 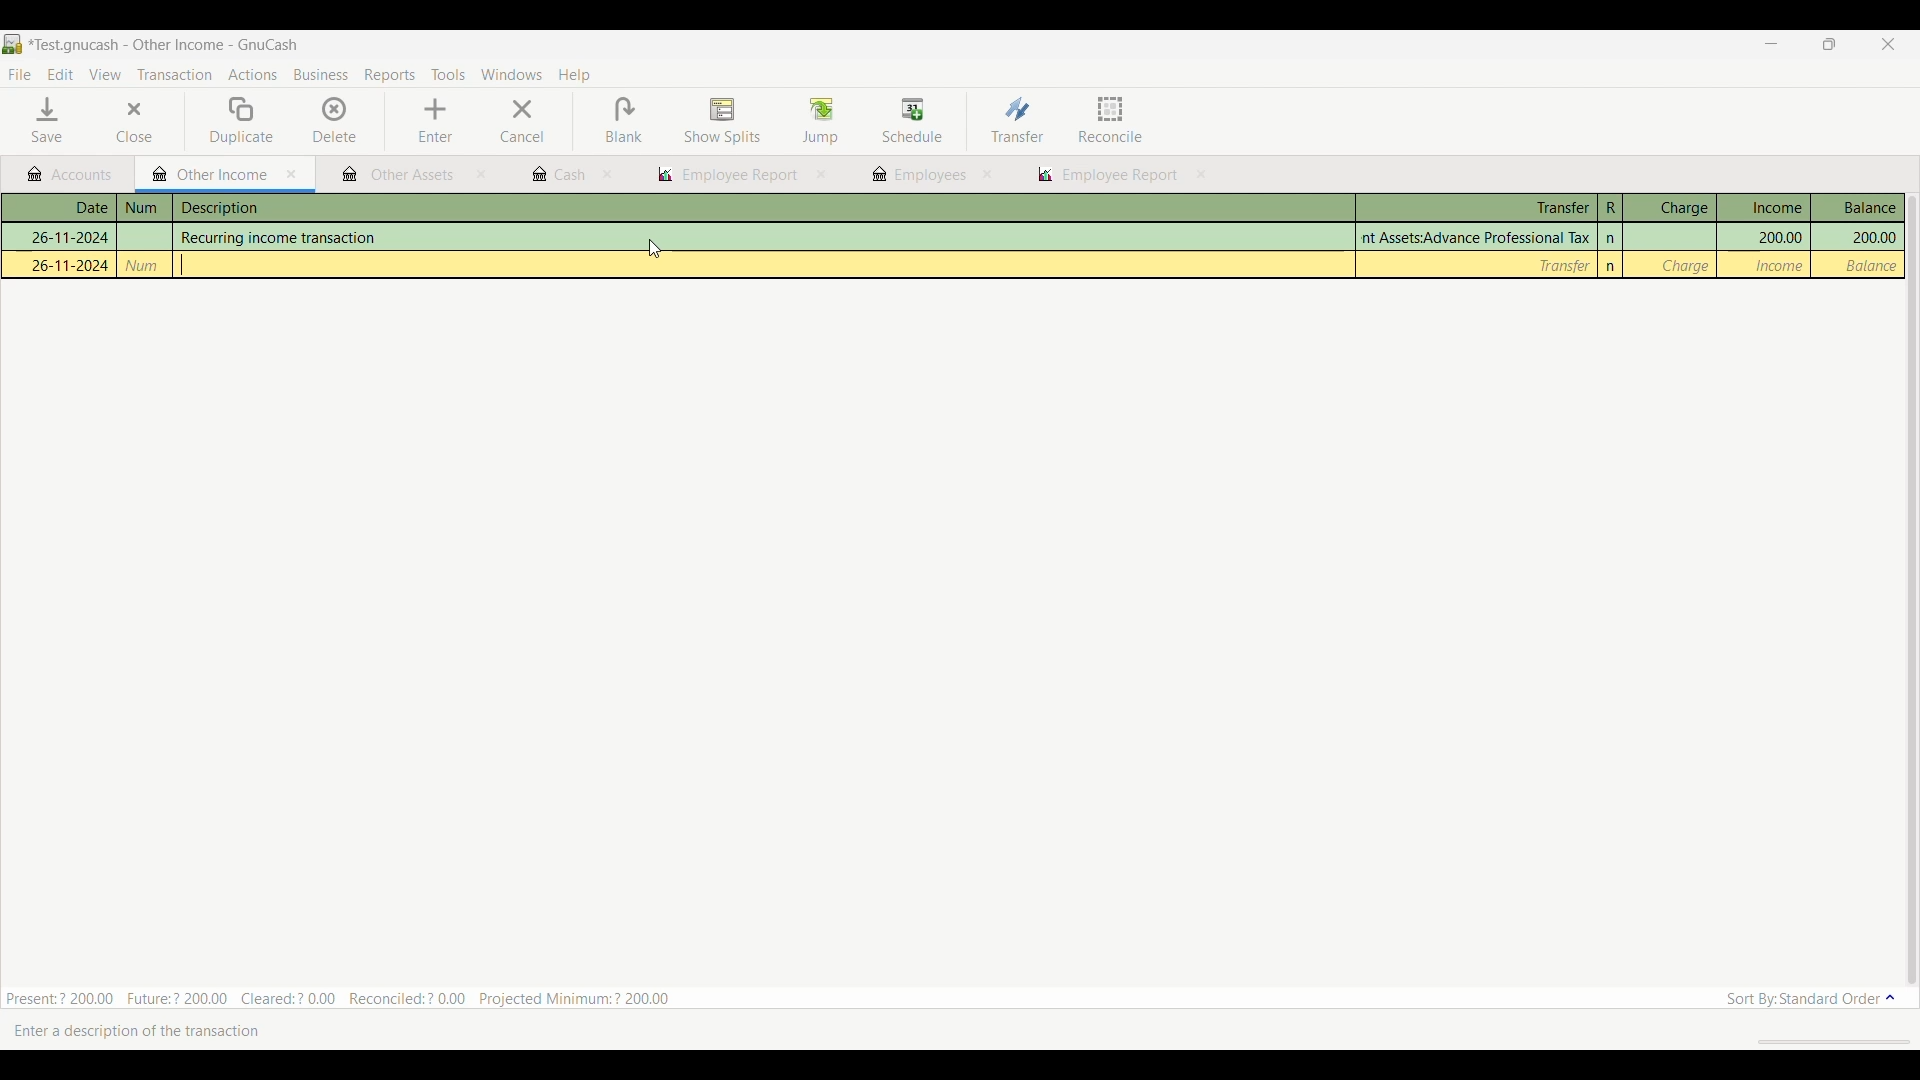 I want to click on Recurring income transaction, so click(x=286, y=238).